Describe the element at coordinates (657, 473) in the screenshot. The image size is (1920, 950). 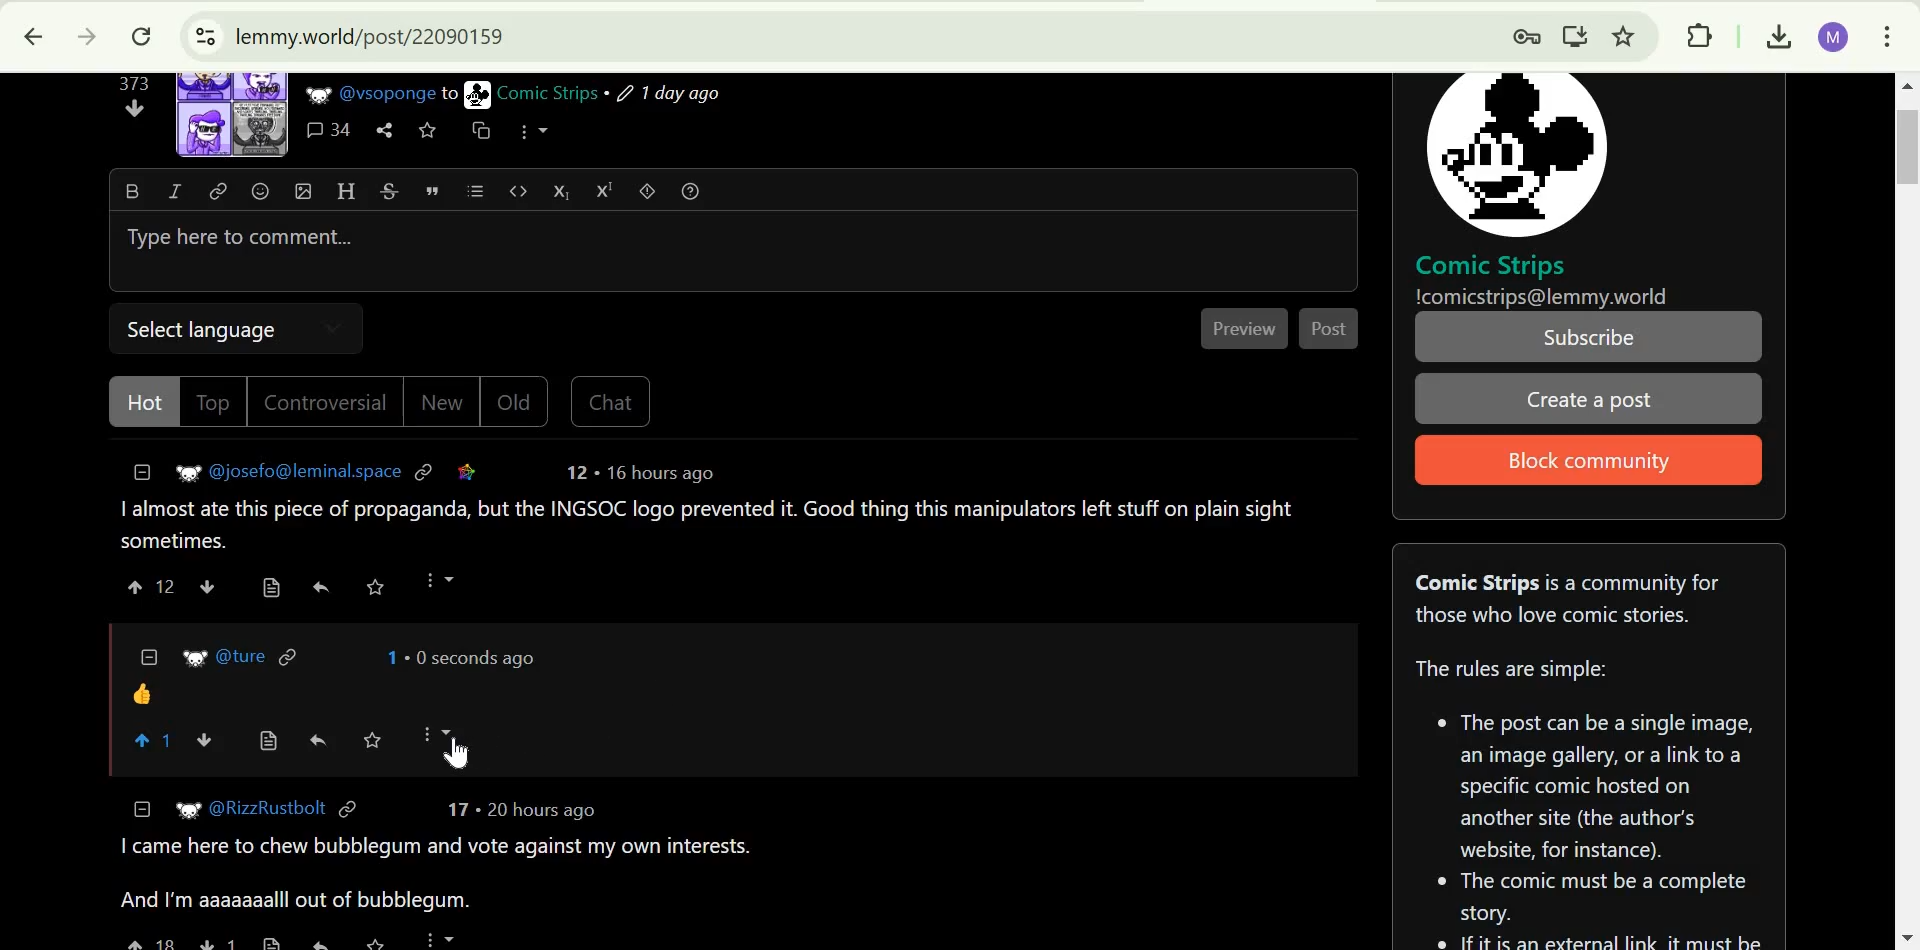
I see `16 hours ago` at that location.